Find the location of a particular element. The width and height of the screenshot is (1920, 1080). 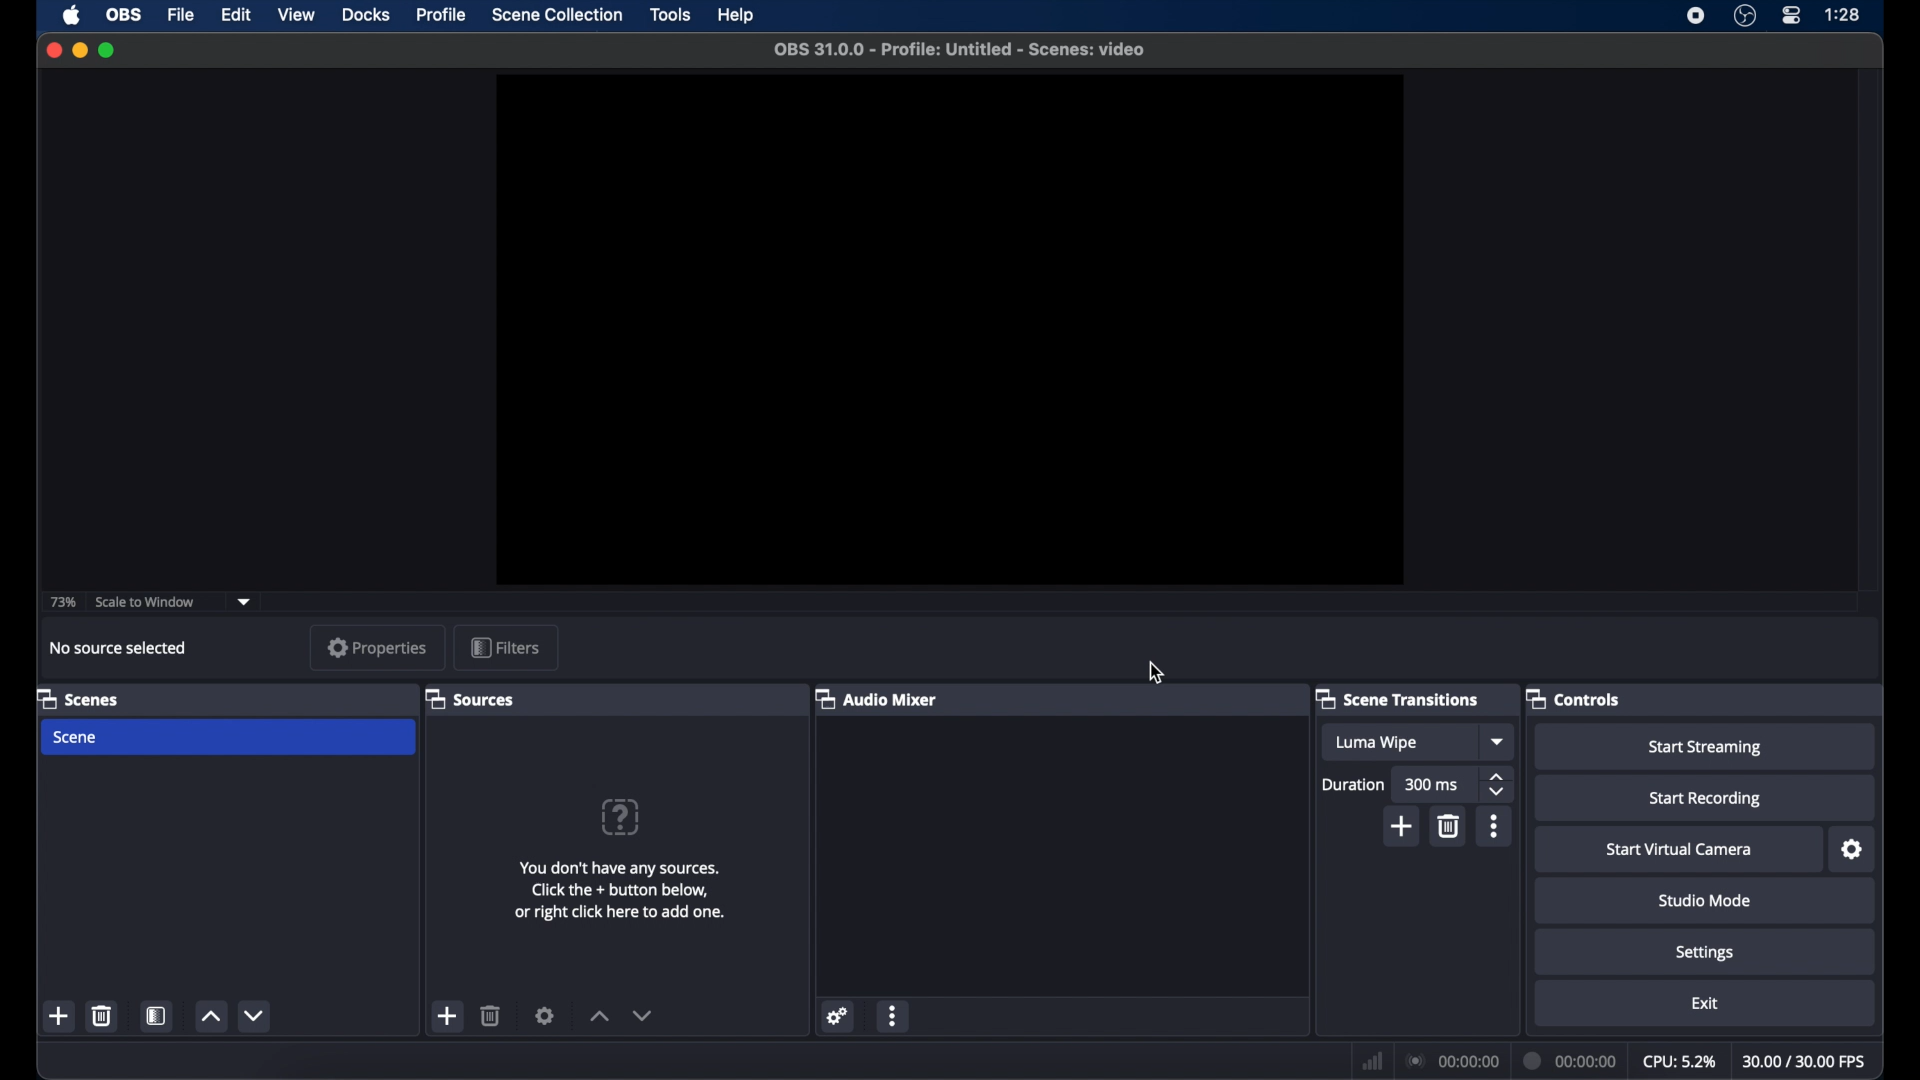

settings is located at coordinates (1850, 849).